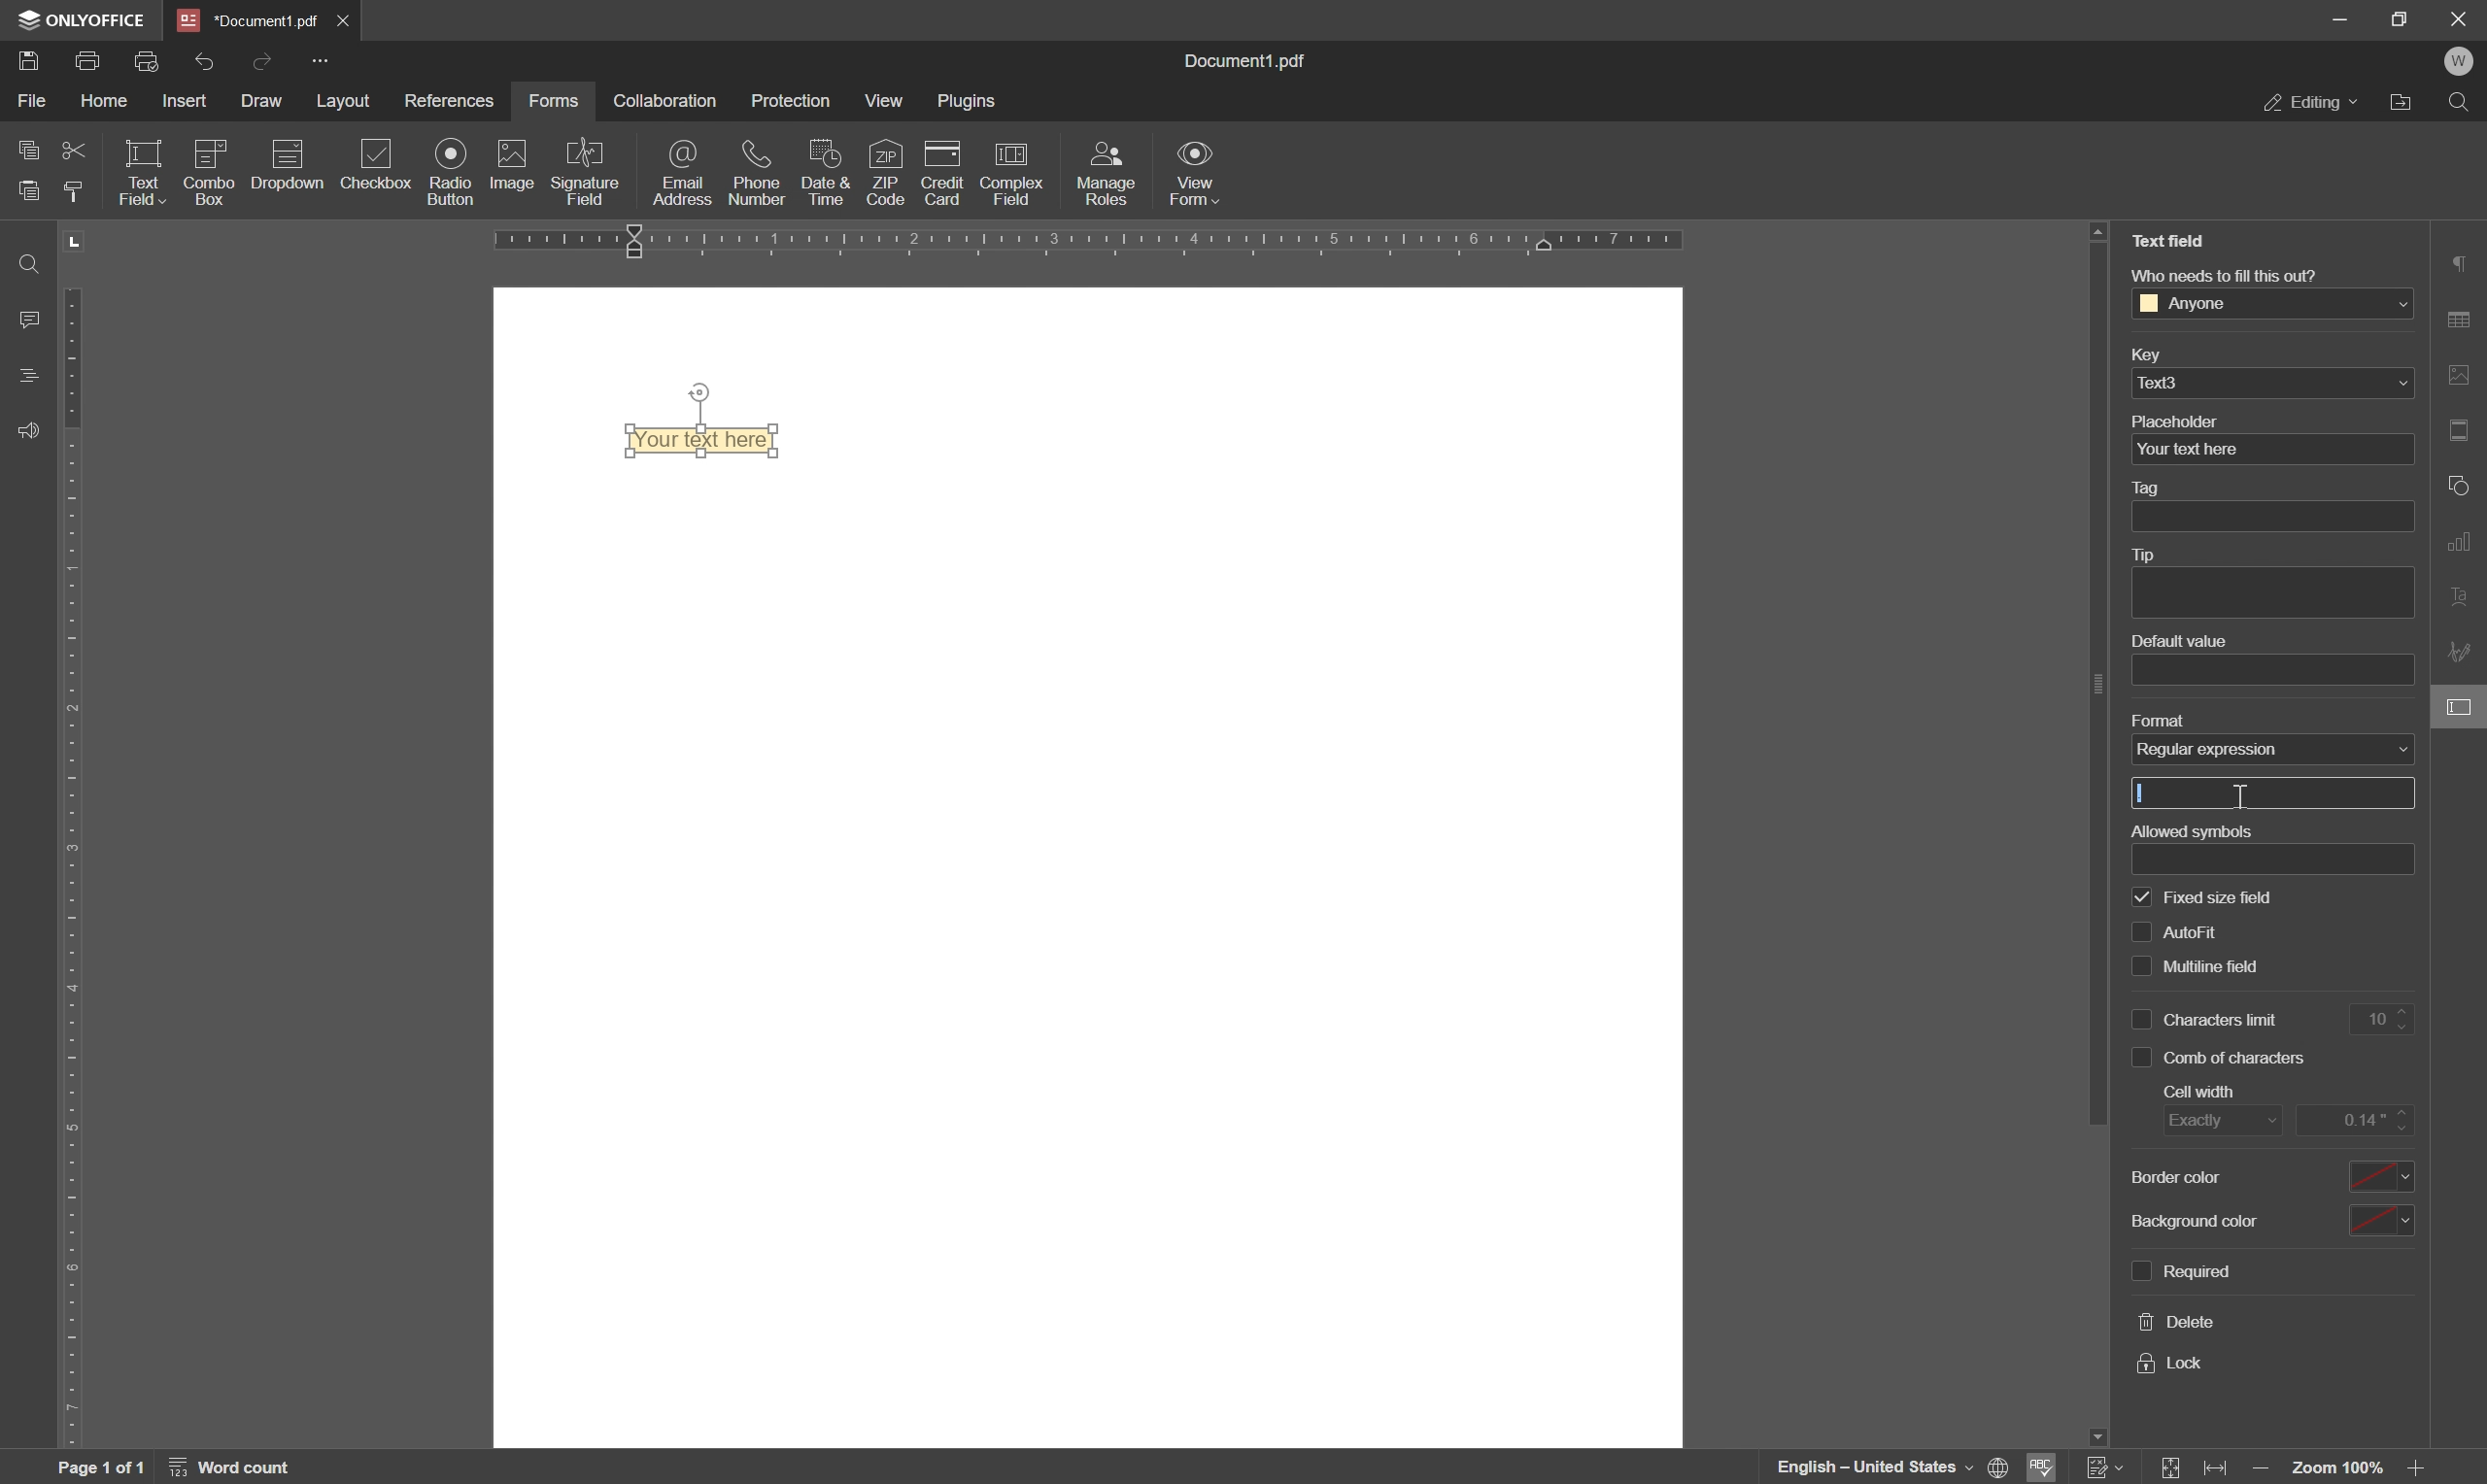 The height and width of the screenshot is (1484, 2487). What do you see at coordinates (2218, 1124) in the screenshot?
I see `exactly` at bounding box center [2218, 1124].